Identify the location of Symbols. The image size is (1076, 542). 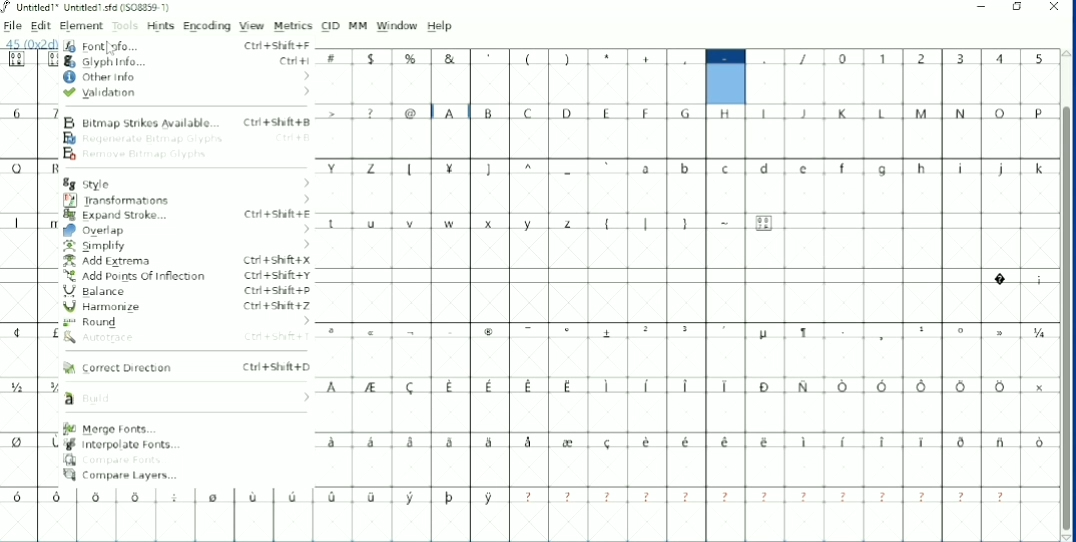
(508, 168).